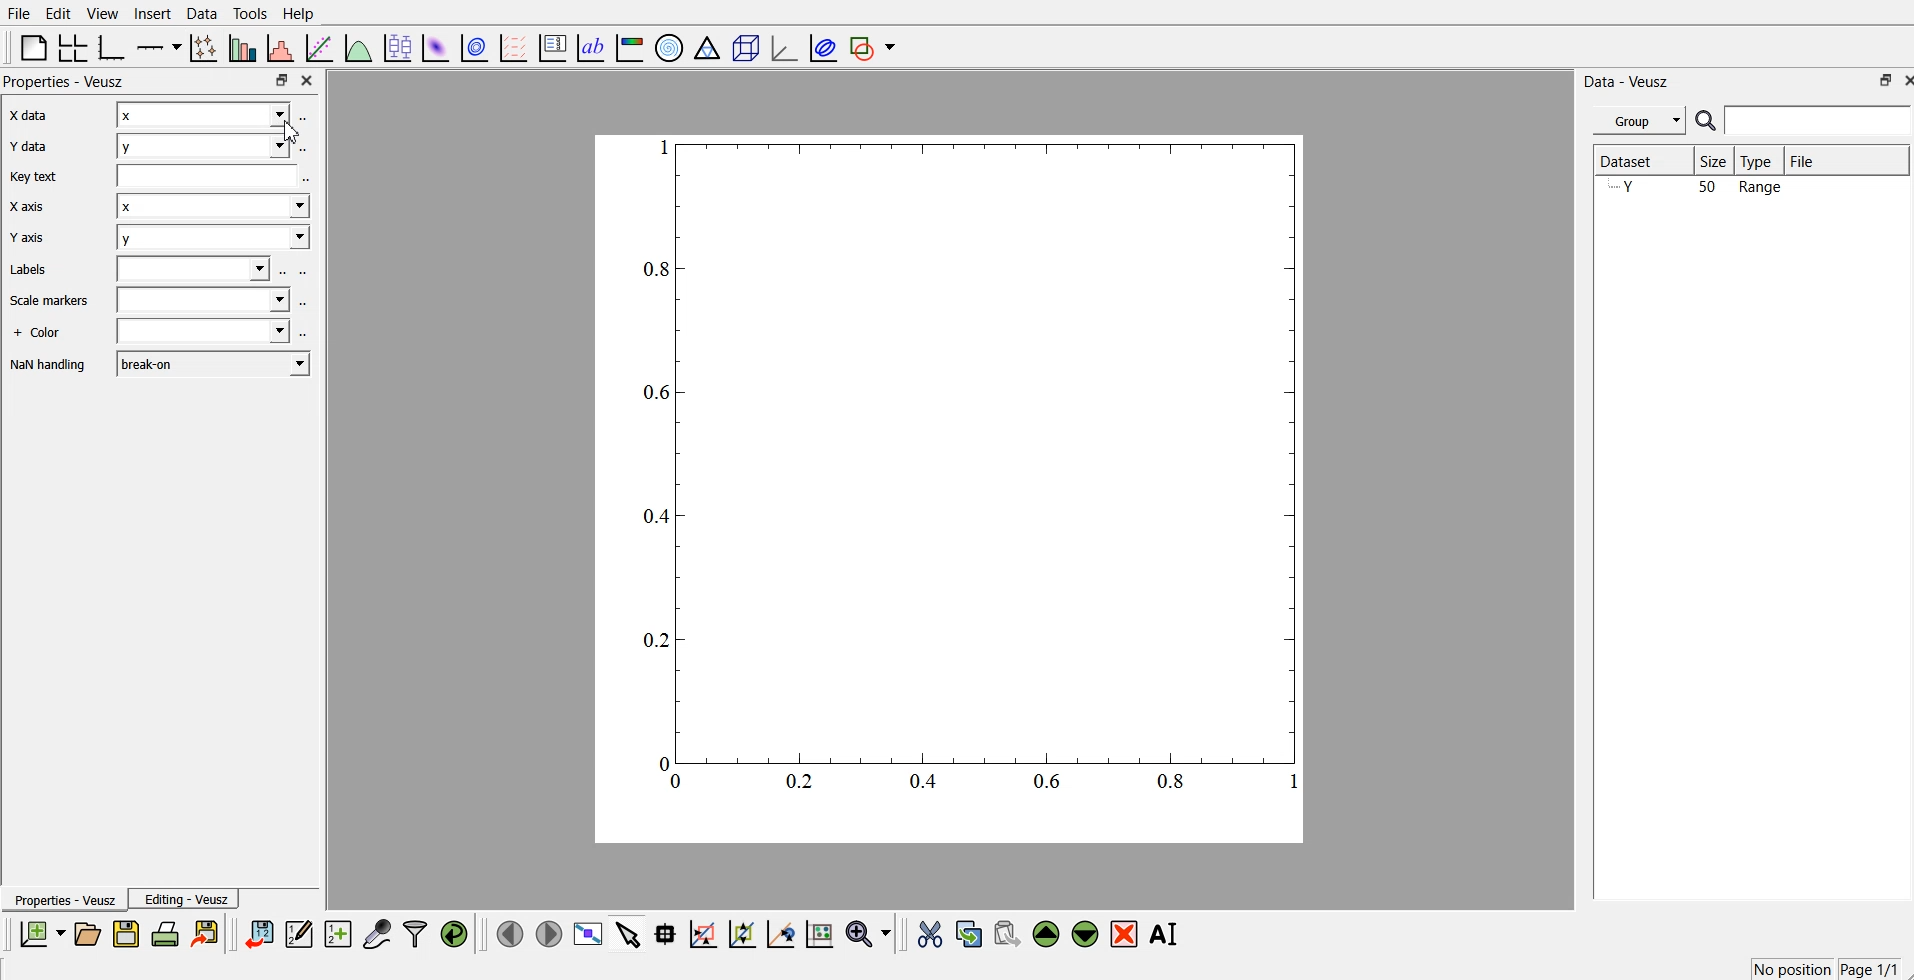 Image resolution: width=1914 pixels, height=980 pixels. Describe the element at coordinates (187, 899) in the screenshot. I see `Editing - Veusz` at that location.